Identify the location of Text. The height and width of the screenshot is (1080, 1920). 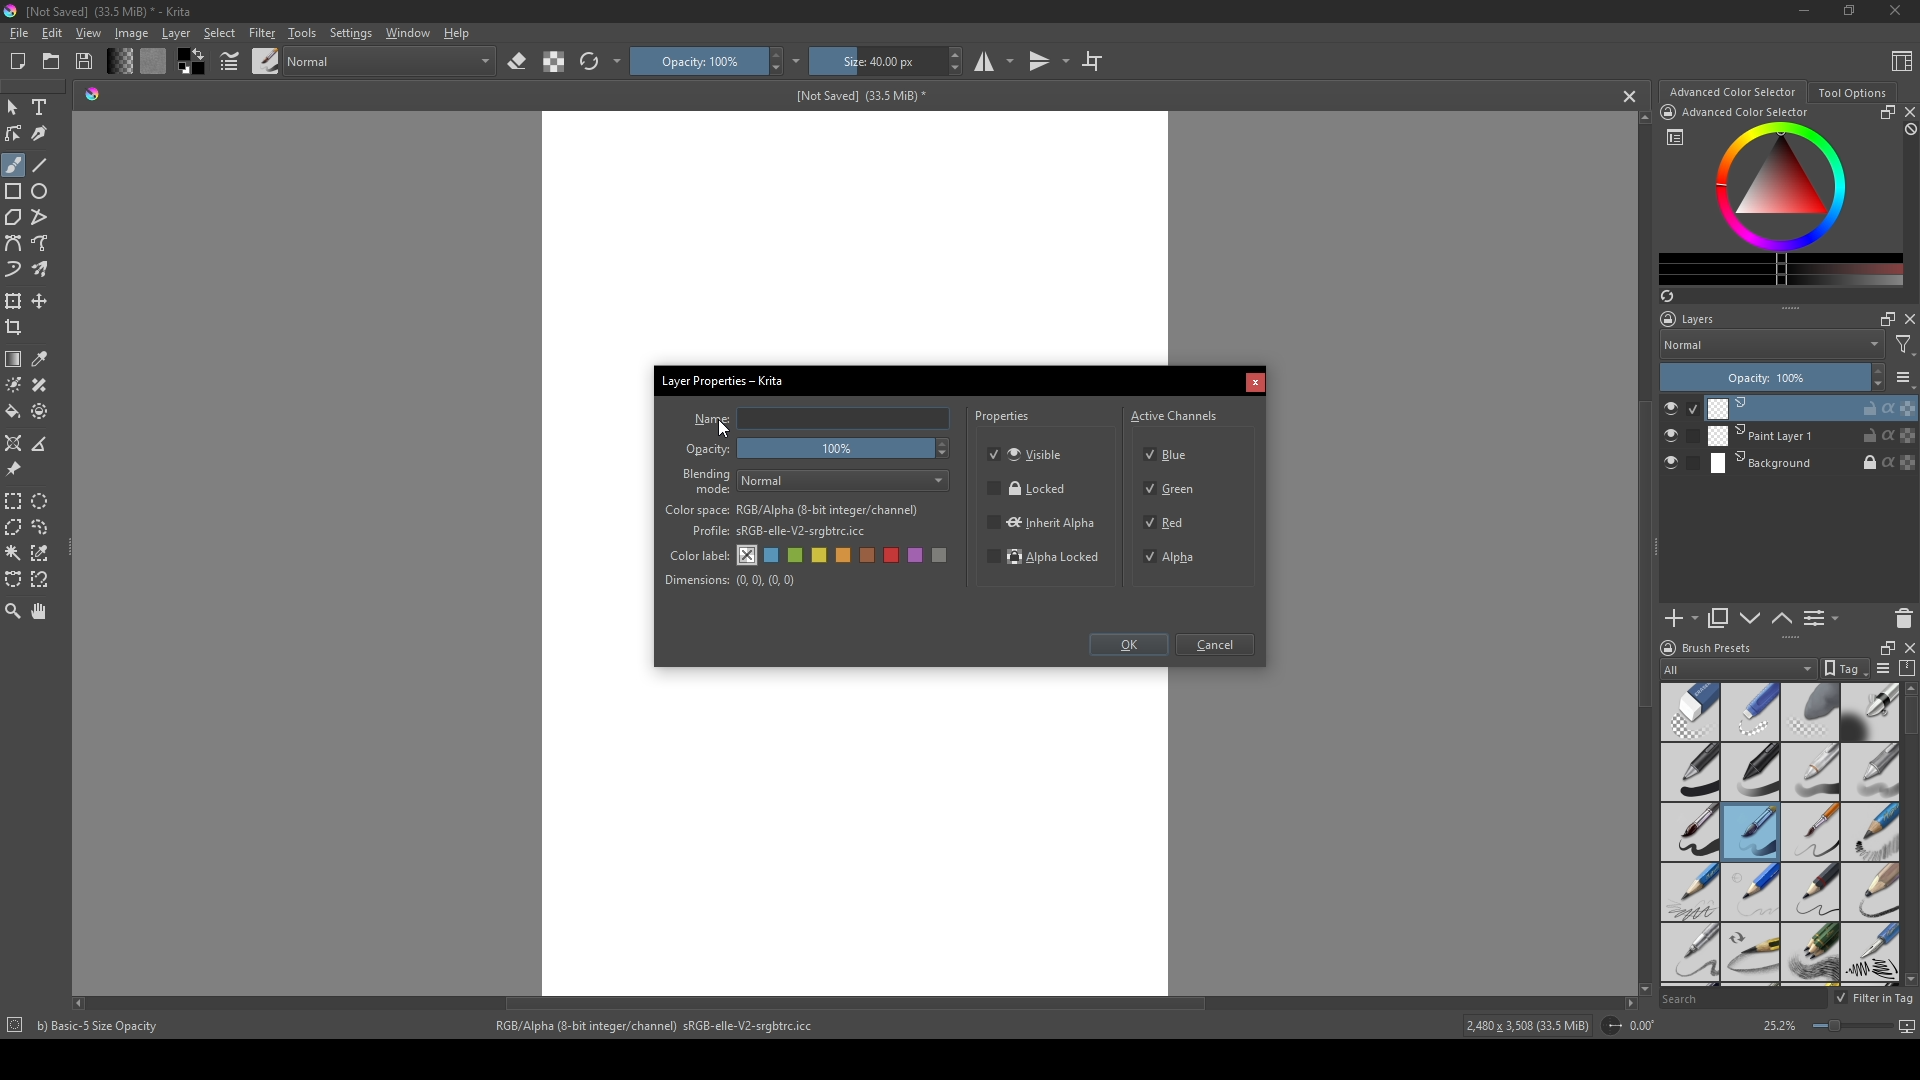
(43, 109).